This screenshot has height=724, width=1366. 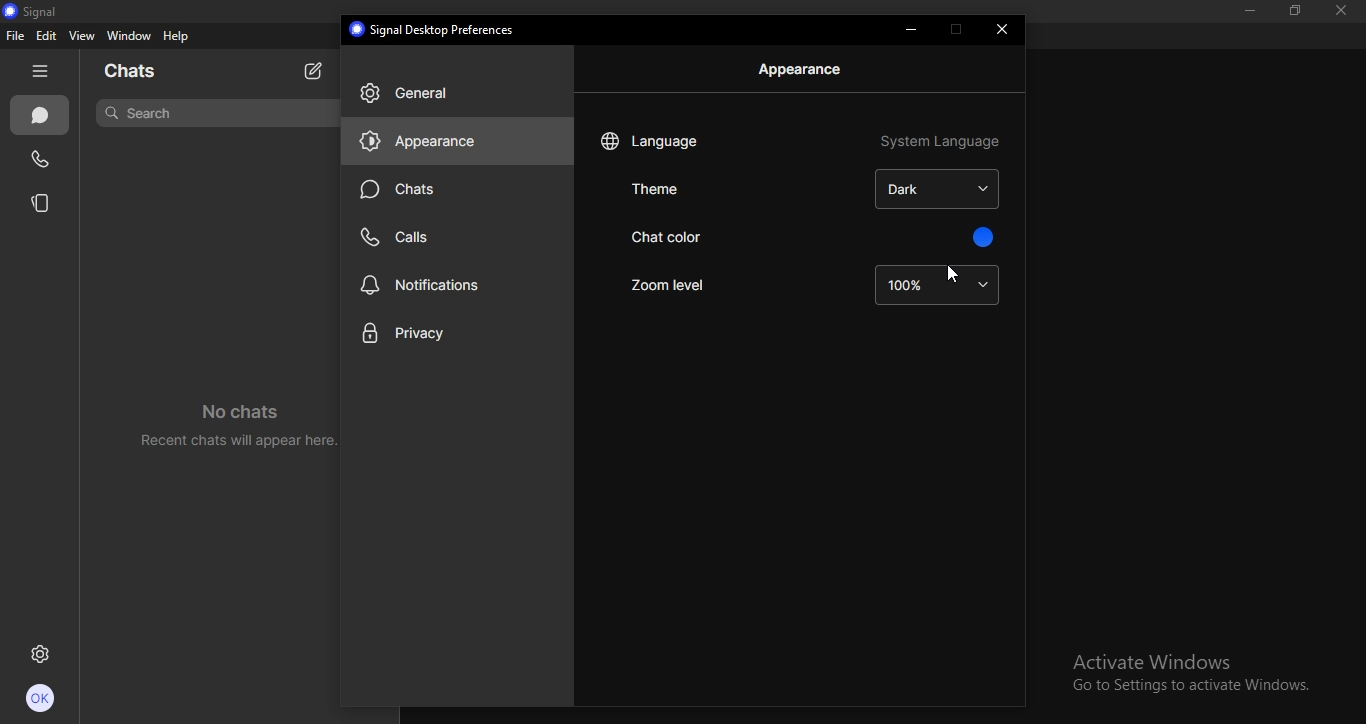 I want to click on zoom level, so click(x=680, y=282).